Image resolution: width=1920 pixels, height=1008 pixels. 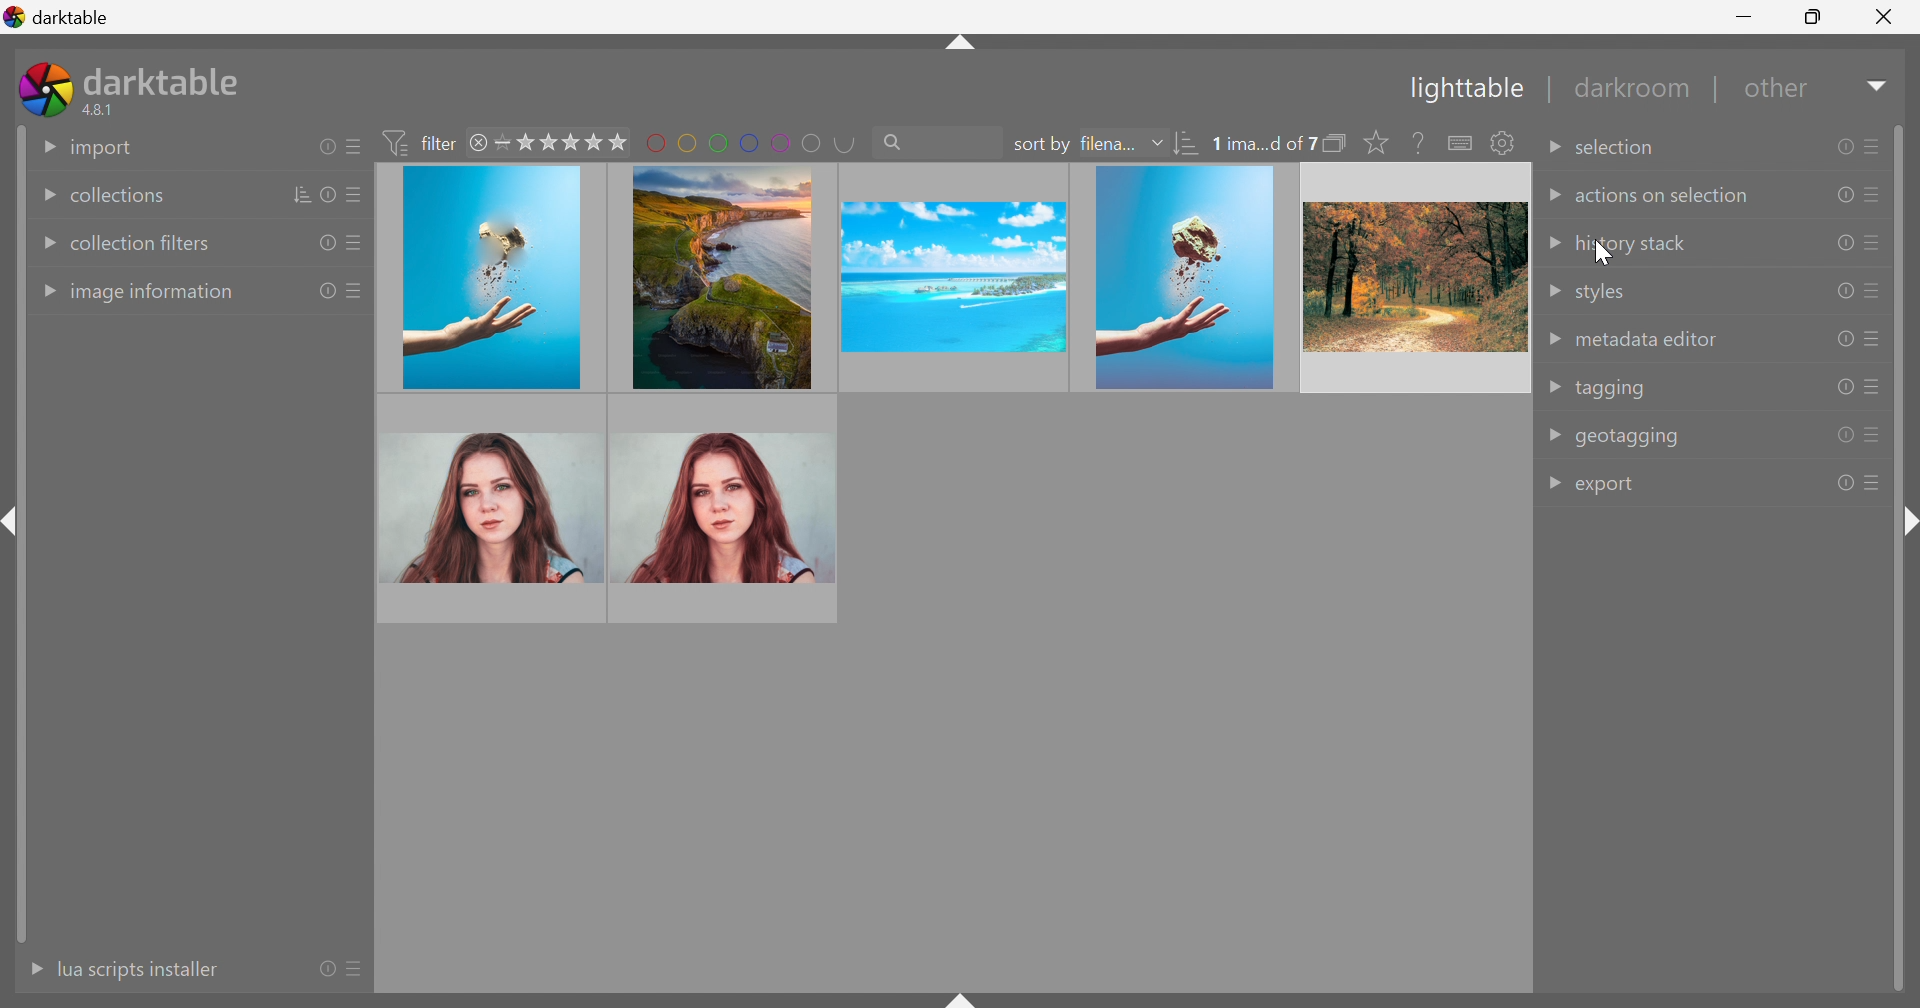 I want to click on presets, so click(x=351, y=246).